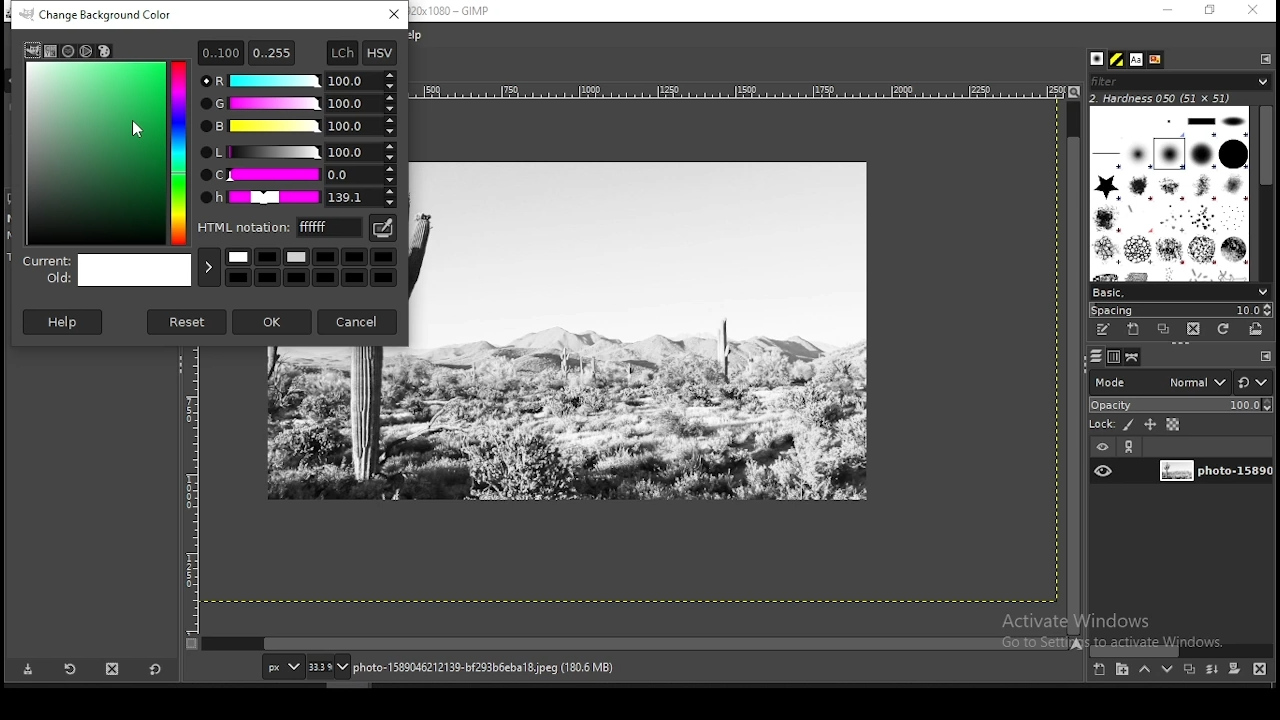  I want to click on close window, so click(395, 14).